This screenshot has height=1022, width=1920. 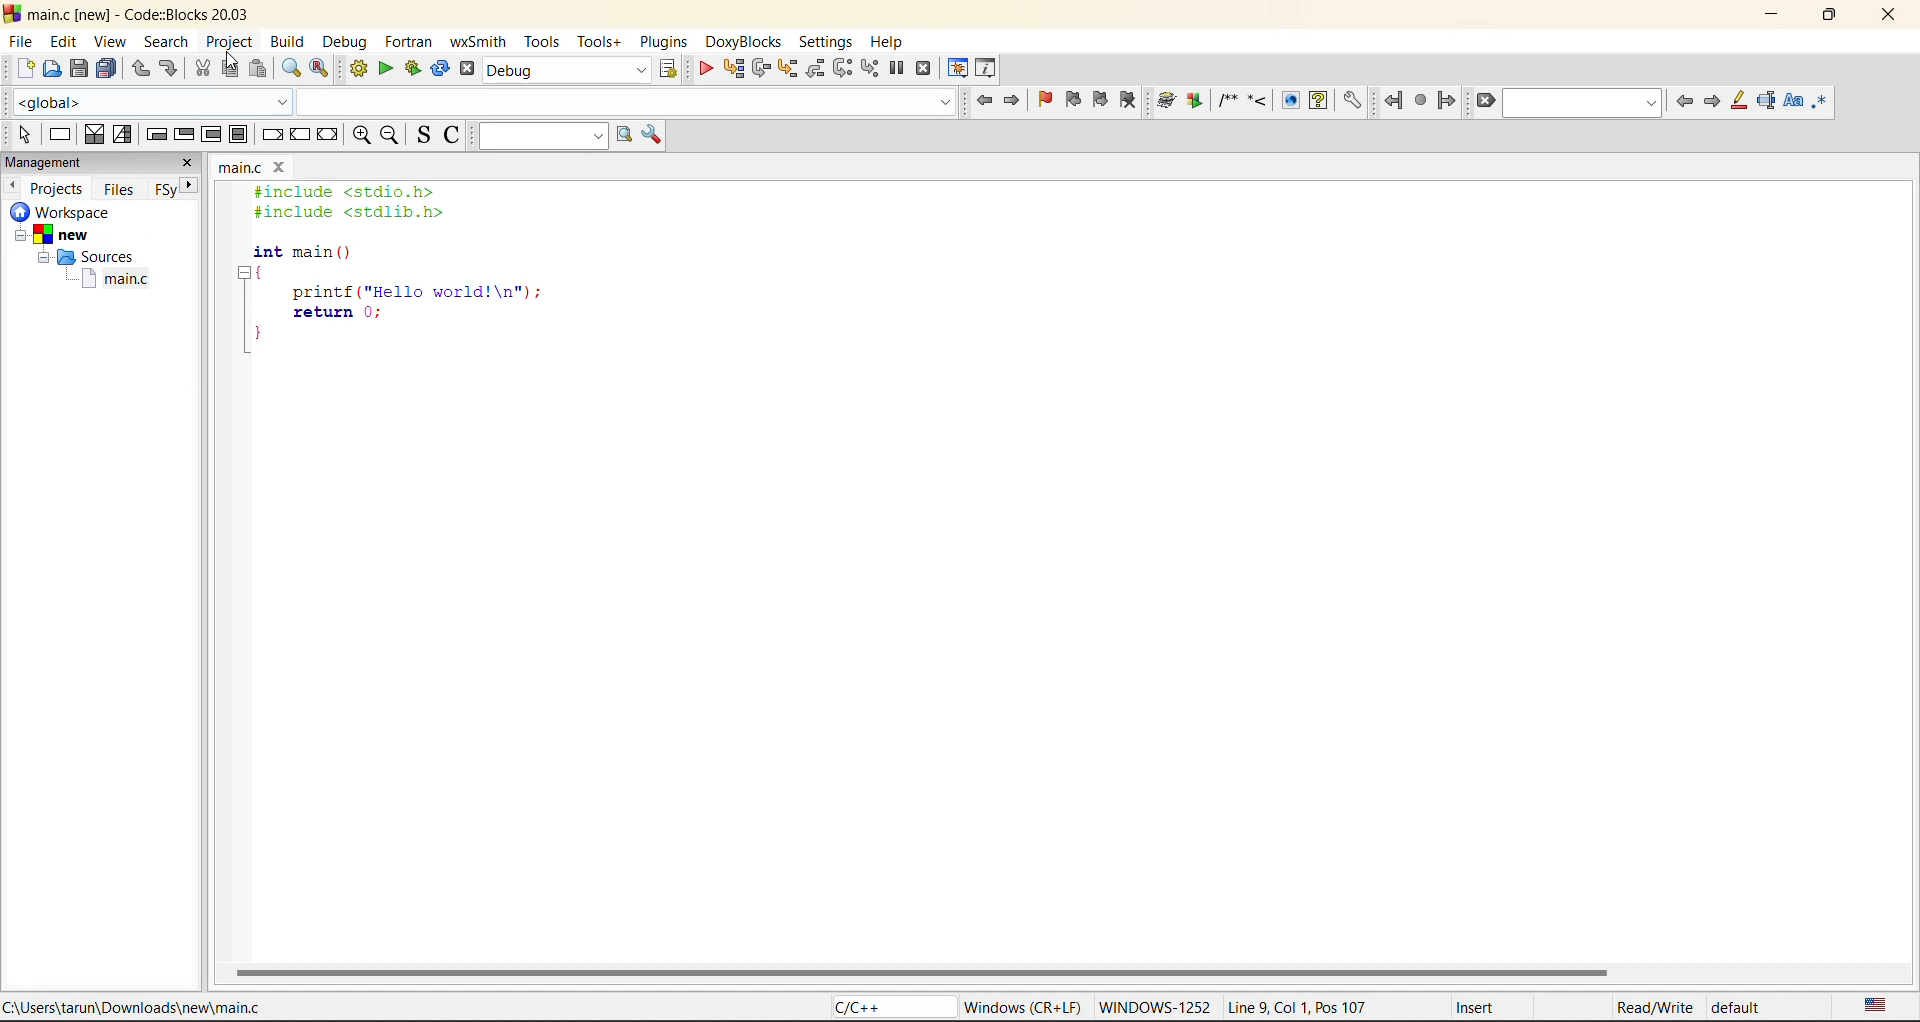 I want to click on Insert a line comment at the current cursor position, so click(x=1257, y=100).